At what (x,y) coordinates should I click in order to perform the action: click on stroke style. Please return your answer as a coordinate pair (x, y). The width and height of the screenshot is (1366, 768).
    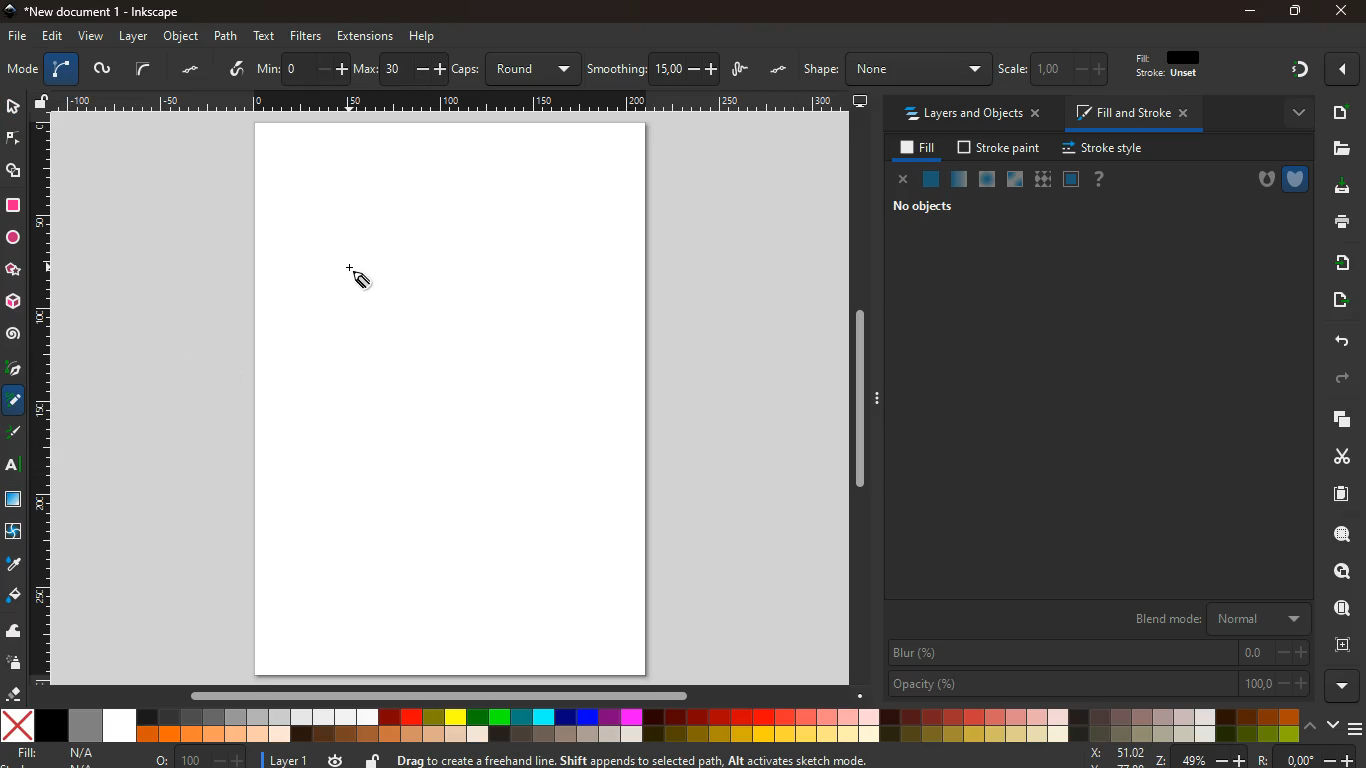
    Looking at the image, I should click on (1106, 149).